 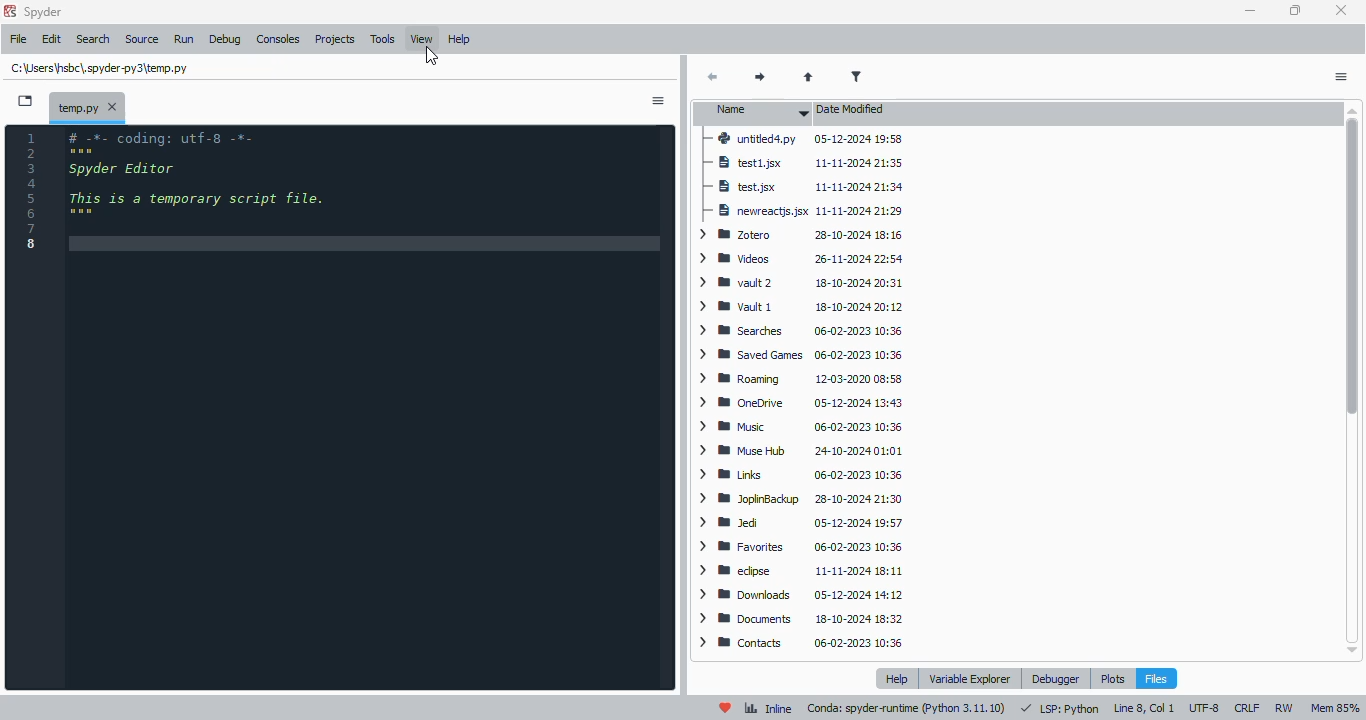 What do you see at coordinates (1284, 707) in the screenshot?
I see `RW` at bounding box center [1284, 707].